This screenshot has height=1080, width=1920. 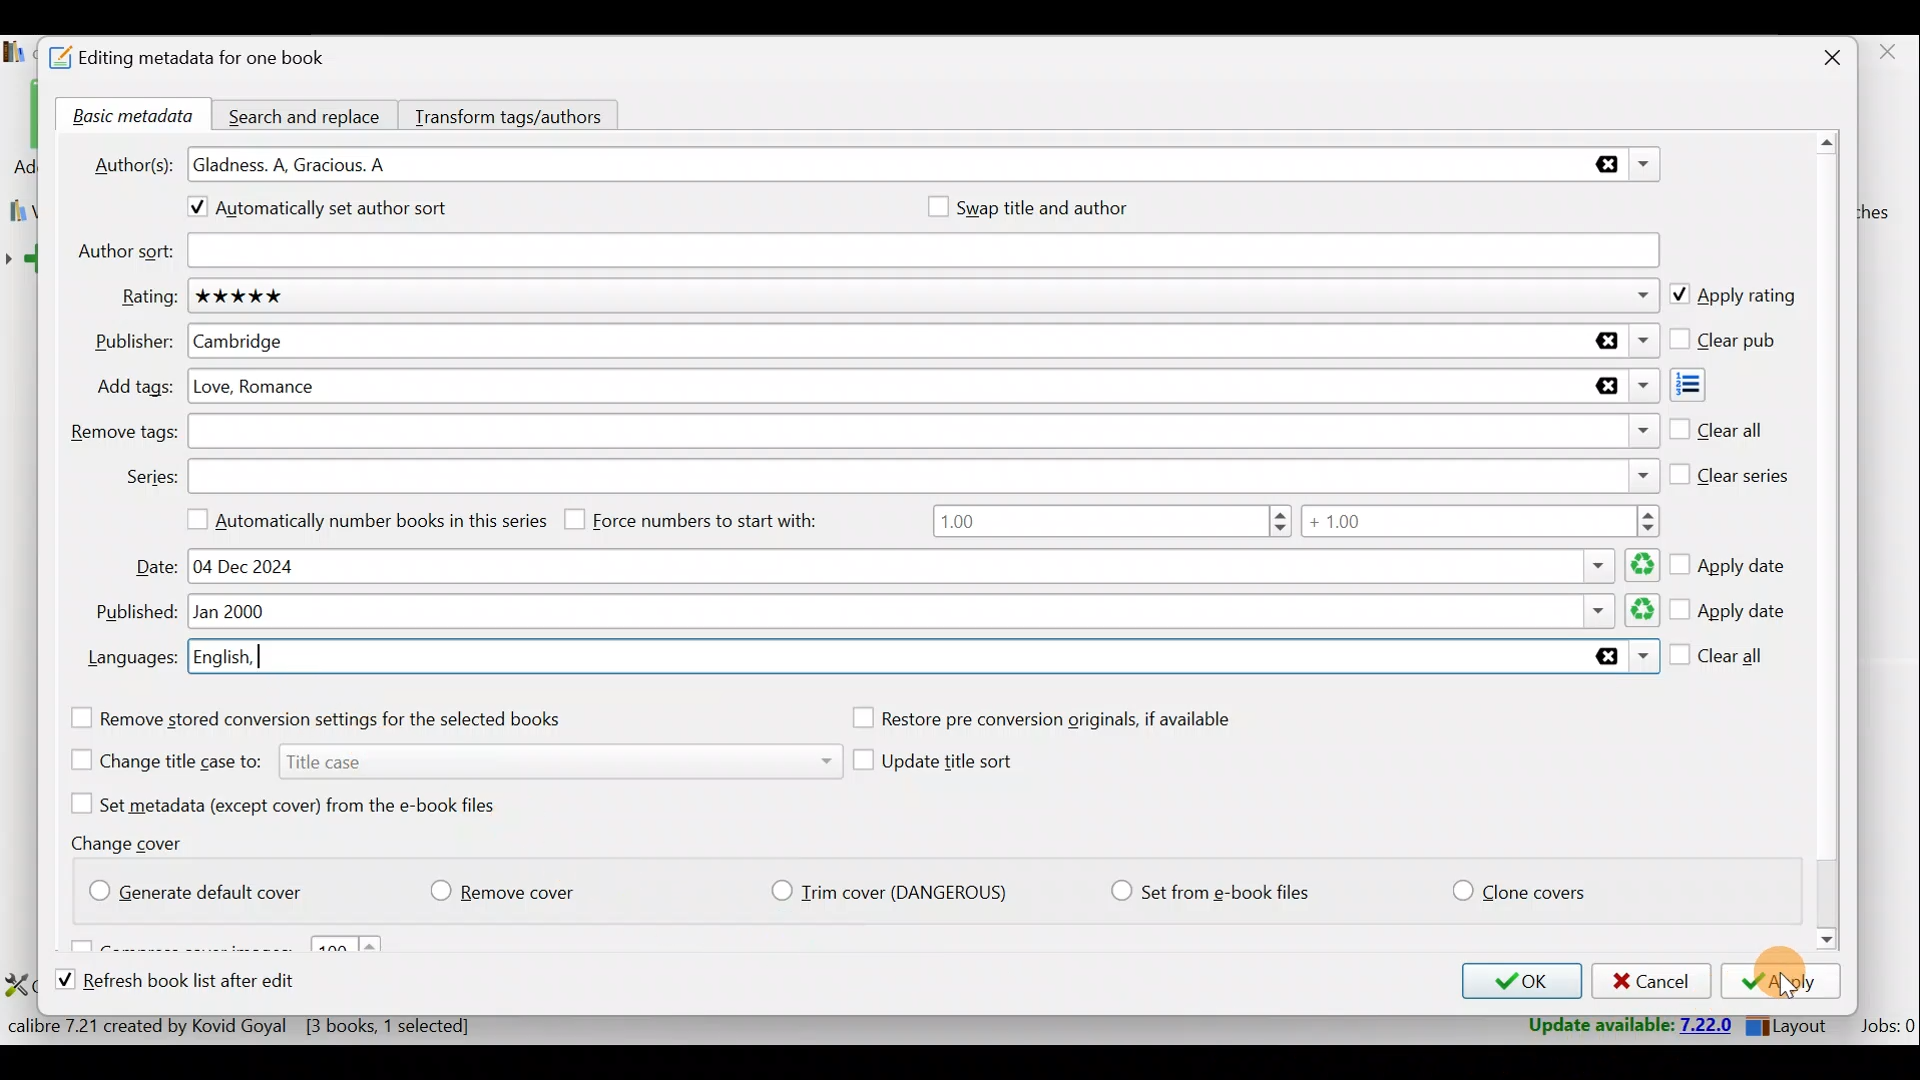 I want to click on Close, so click(x=1822, y=60).